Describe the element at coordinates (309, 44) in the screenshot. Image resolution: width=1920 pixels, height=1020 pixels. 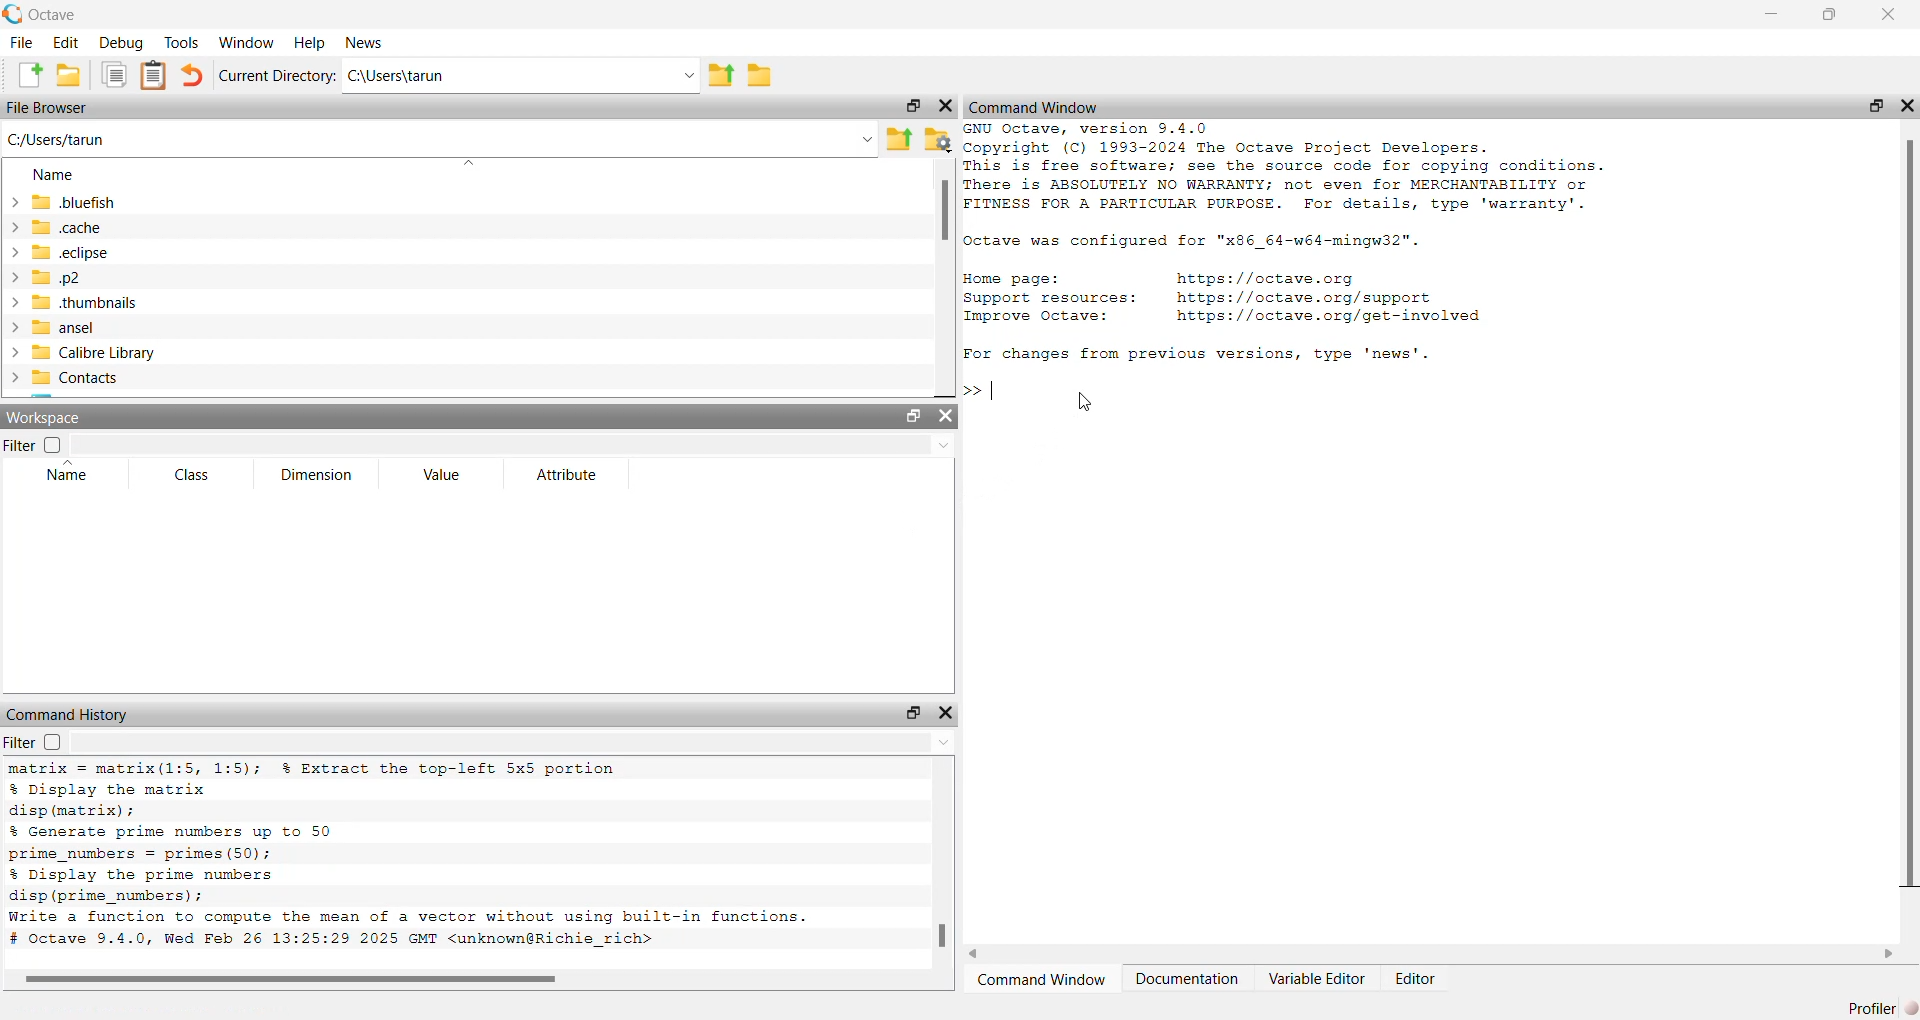
I see `help` at that location.